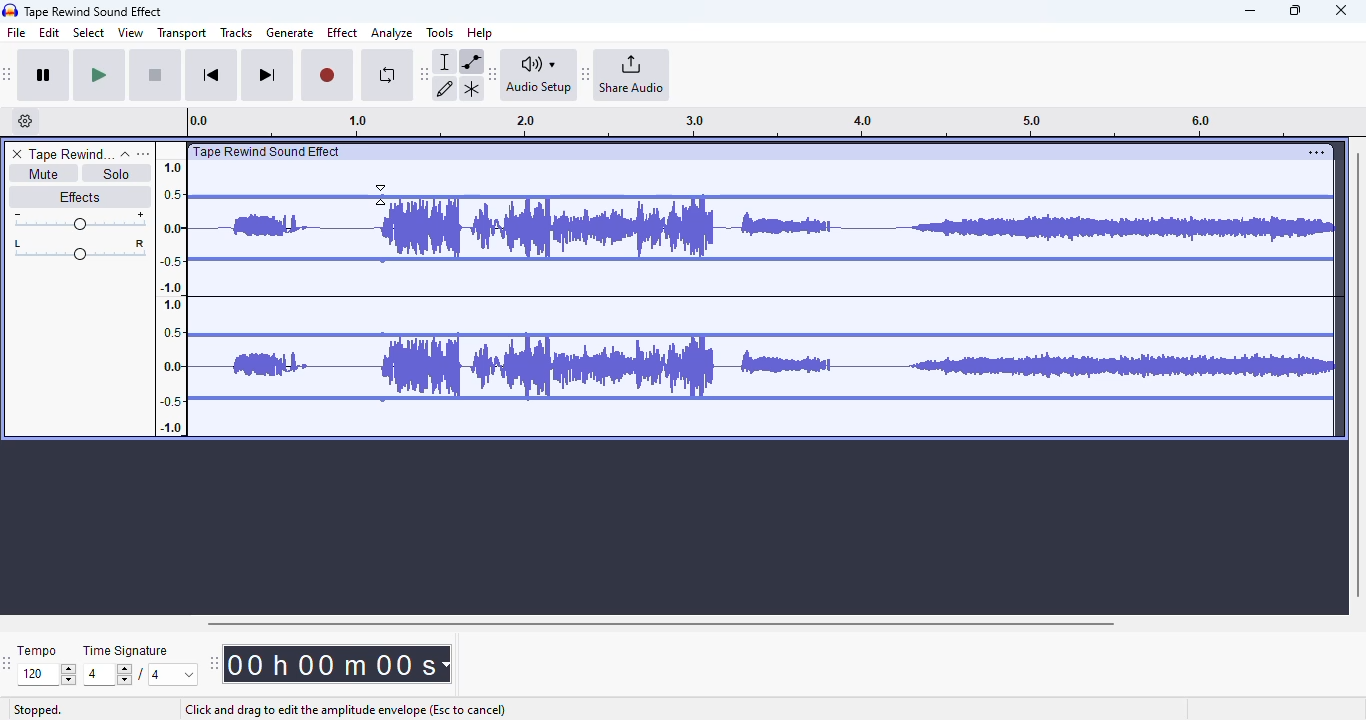 This screenshot has width=1366, height=720. I want to click on collapse, so click(125, 154).